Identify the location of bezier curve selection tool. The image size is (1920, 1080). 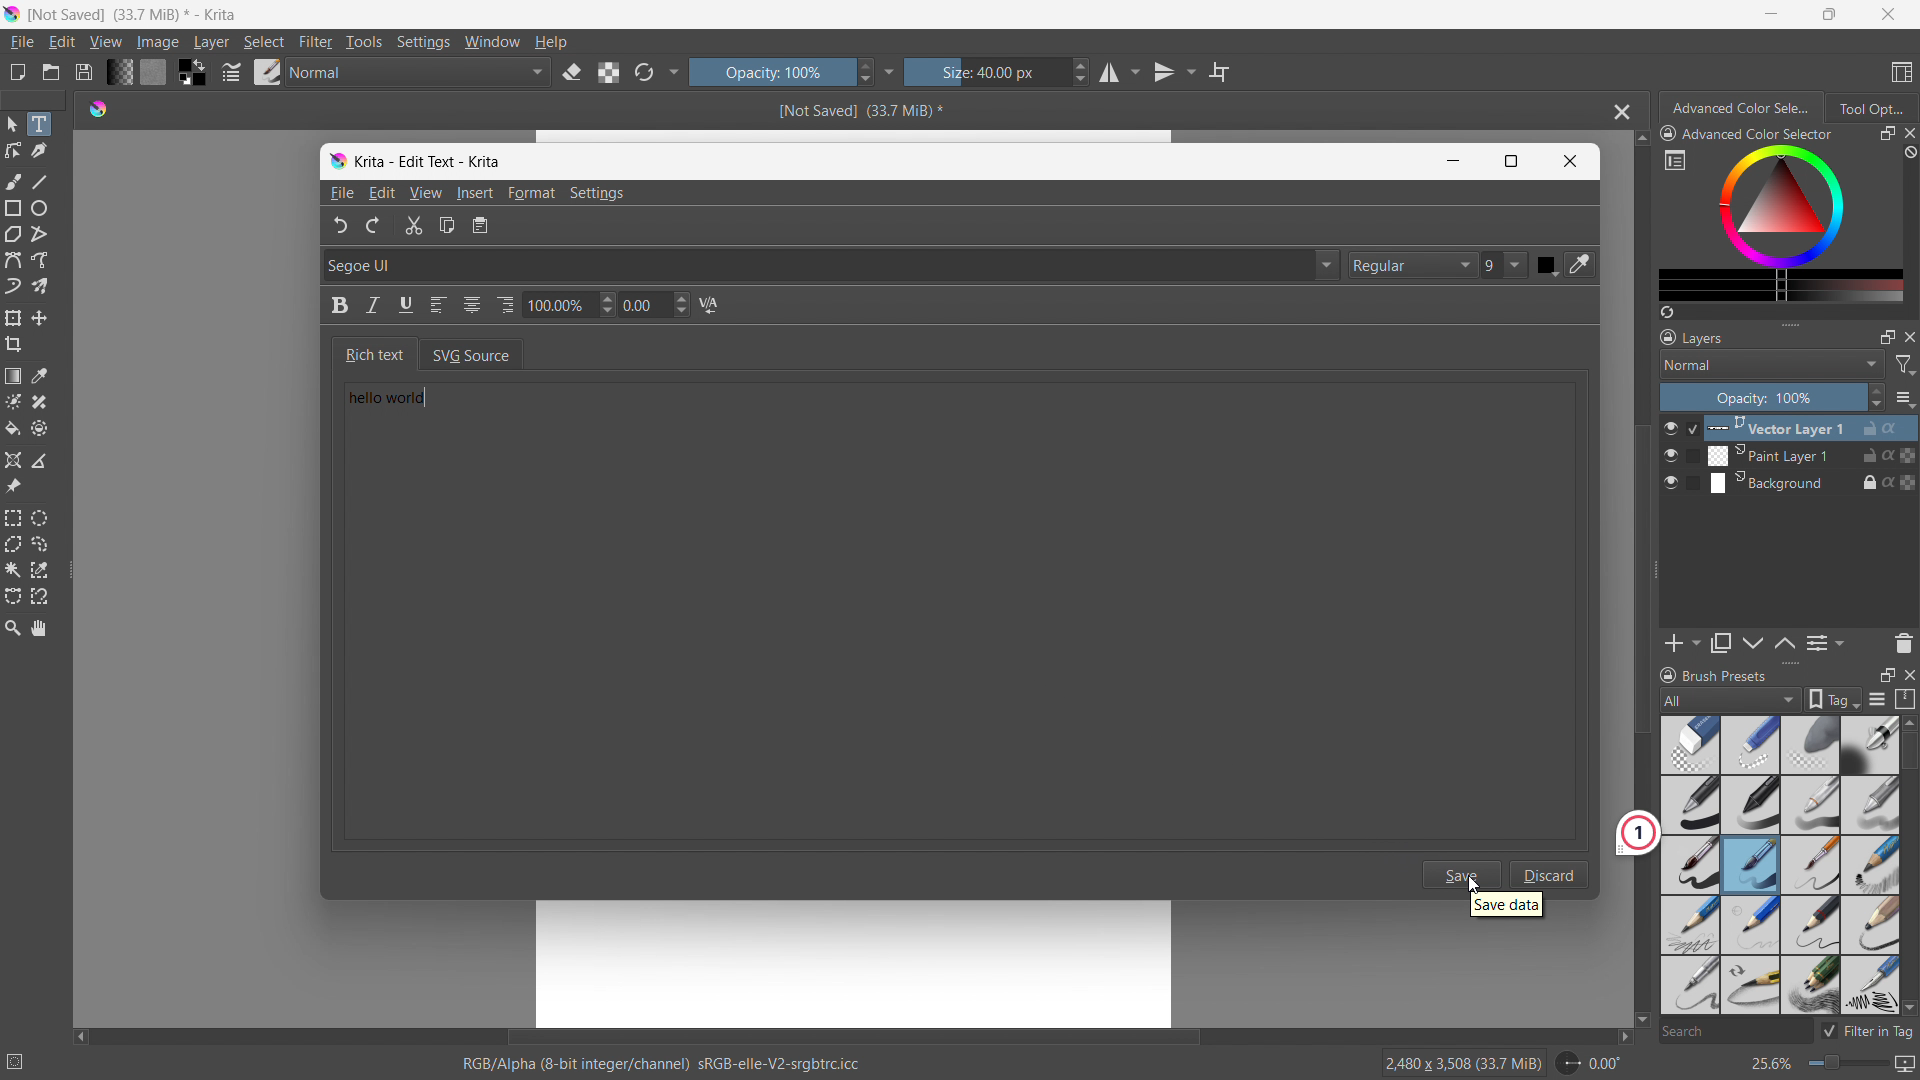
(13, 597).